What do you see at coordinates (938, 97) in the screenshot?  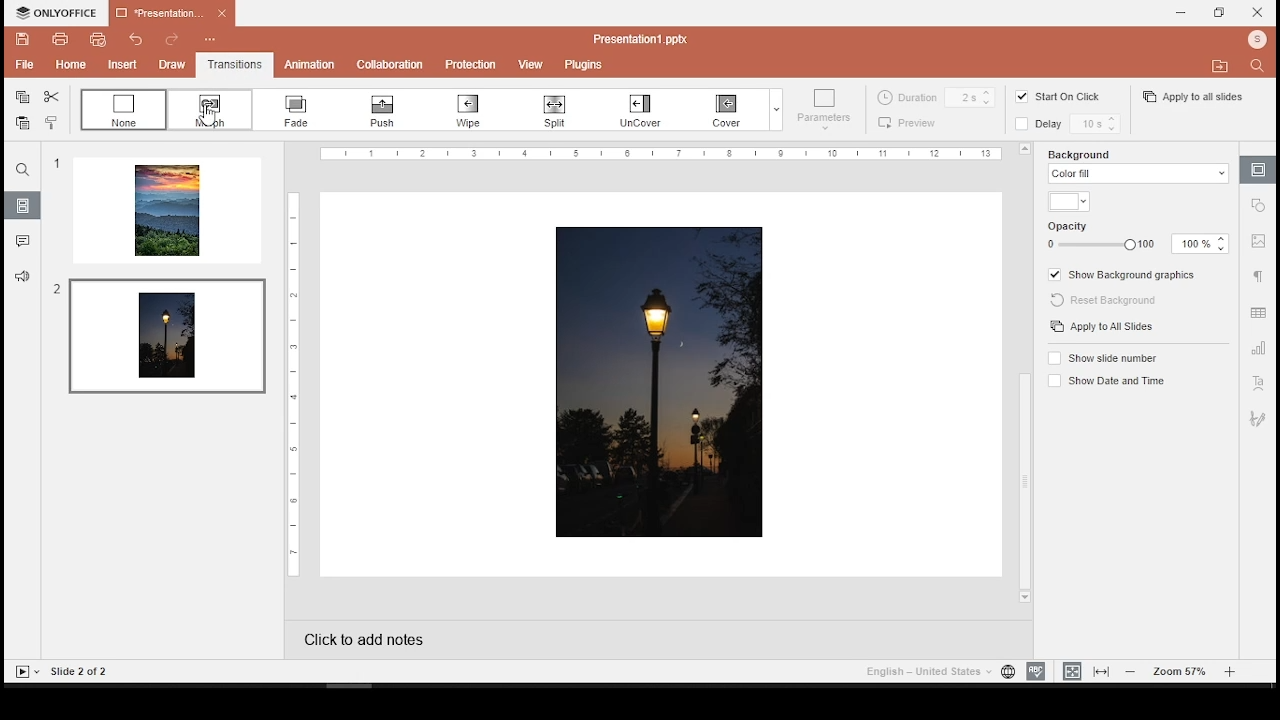 I see `slide style` at bounding box center [938, 97].